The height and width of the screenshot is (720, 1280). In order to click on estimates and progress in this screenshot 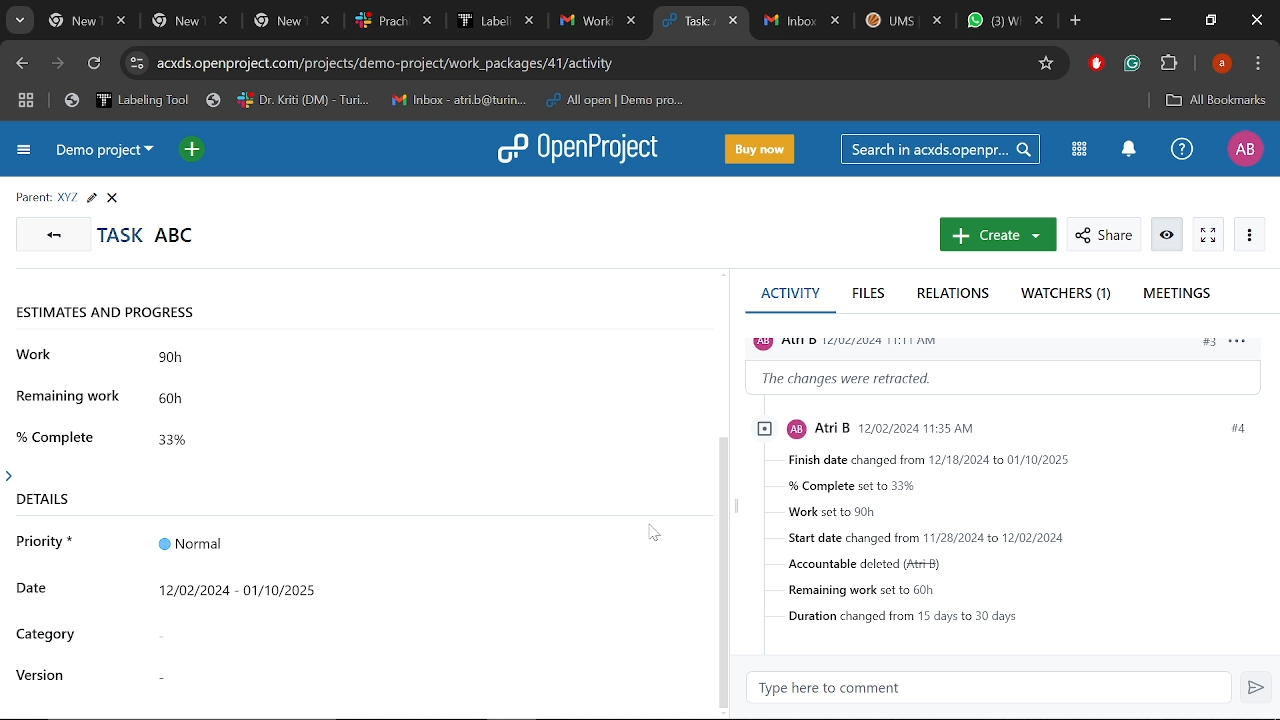, I will do `click(117, 314)`.